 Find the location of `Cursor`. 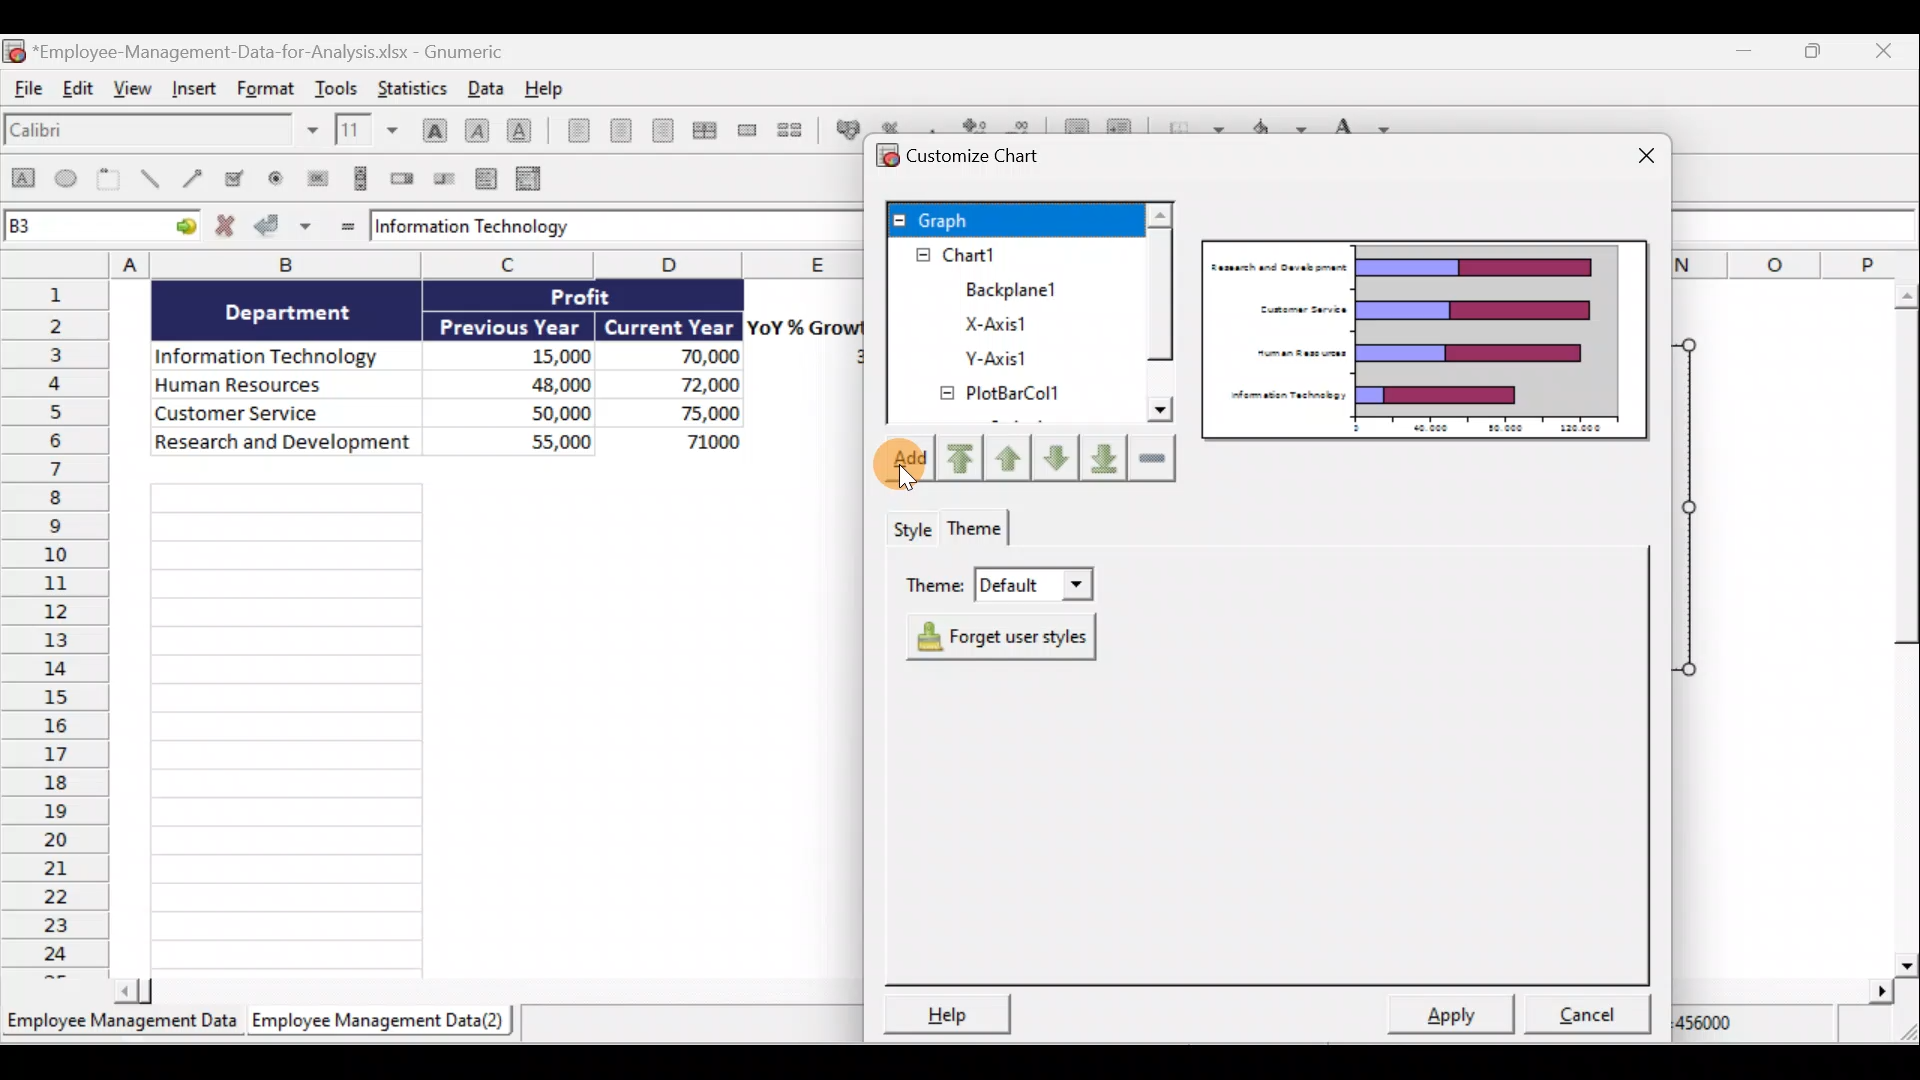

Cursor is located at coordinates (908, 469).